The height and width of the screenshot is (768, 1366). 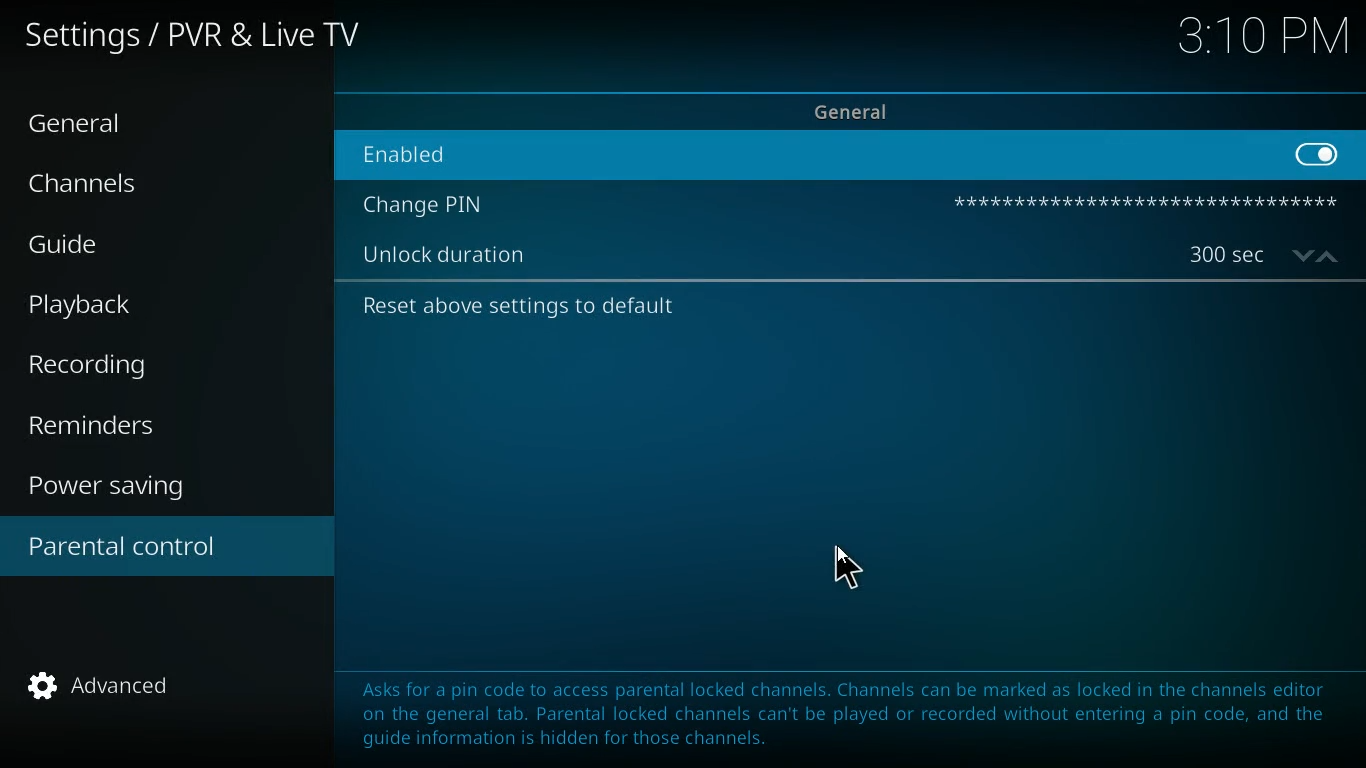 What do you see at coordinates (429, 205) in the screenshot?
I see `change pin` at bounding box center [429, 205].